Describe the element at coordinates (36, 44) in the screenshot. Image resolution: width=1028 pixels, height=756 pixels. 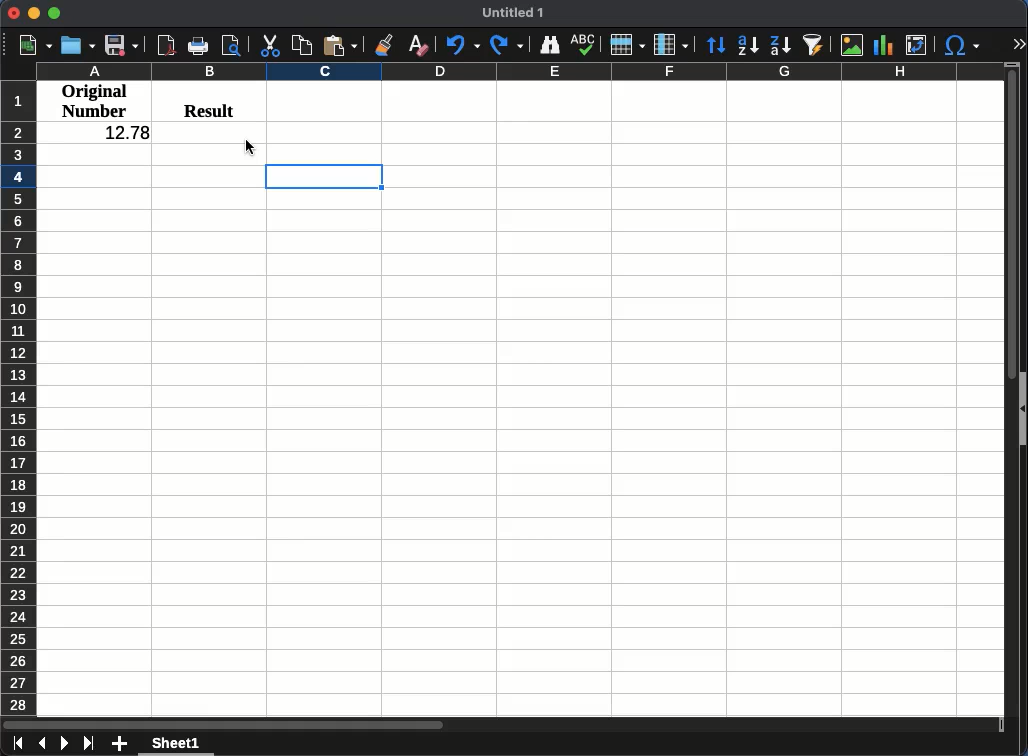
I see `new` at that location.